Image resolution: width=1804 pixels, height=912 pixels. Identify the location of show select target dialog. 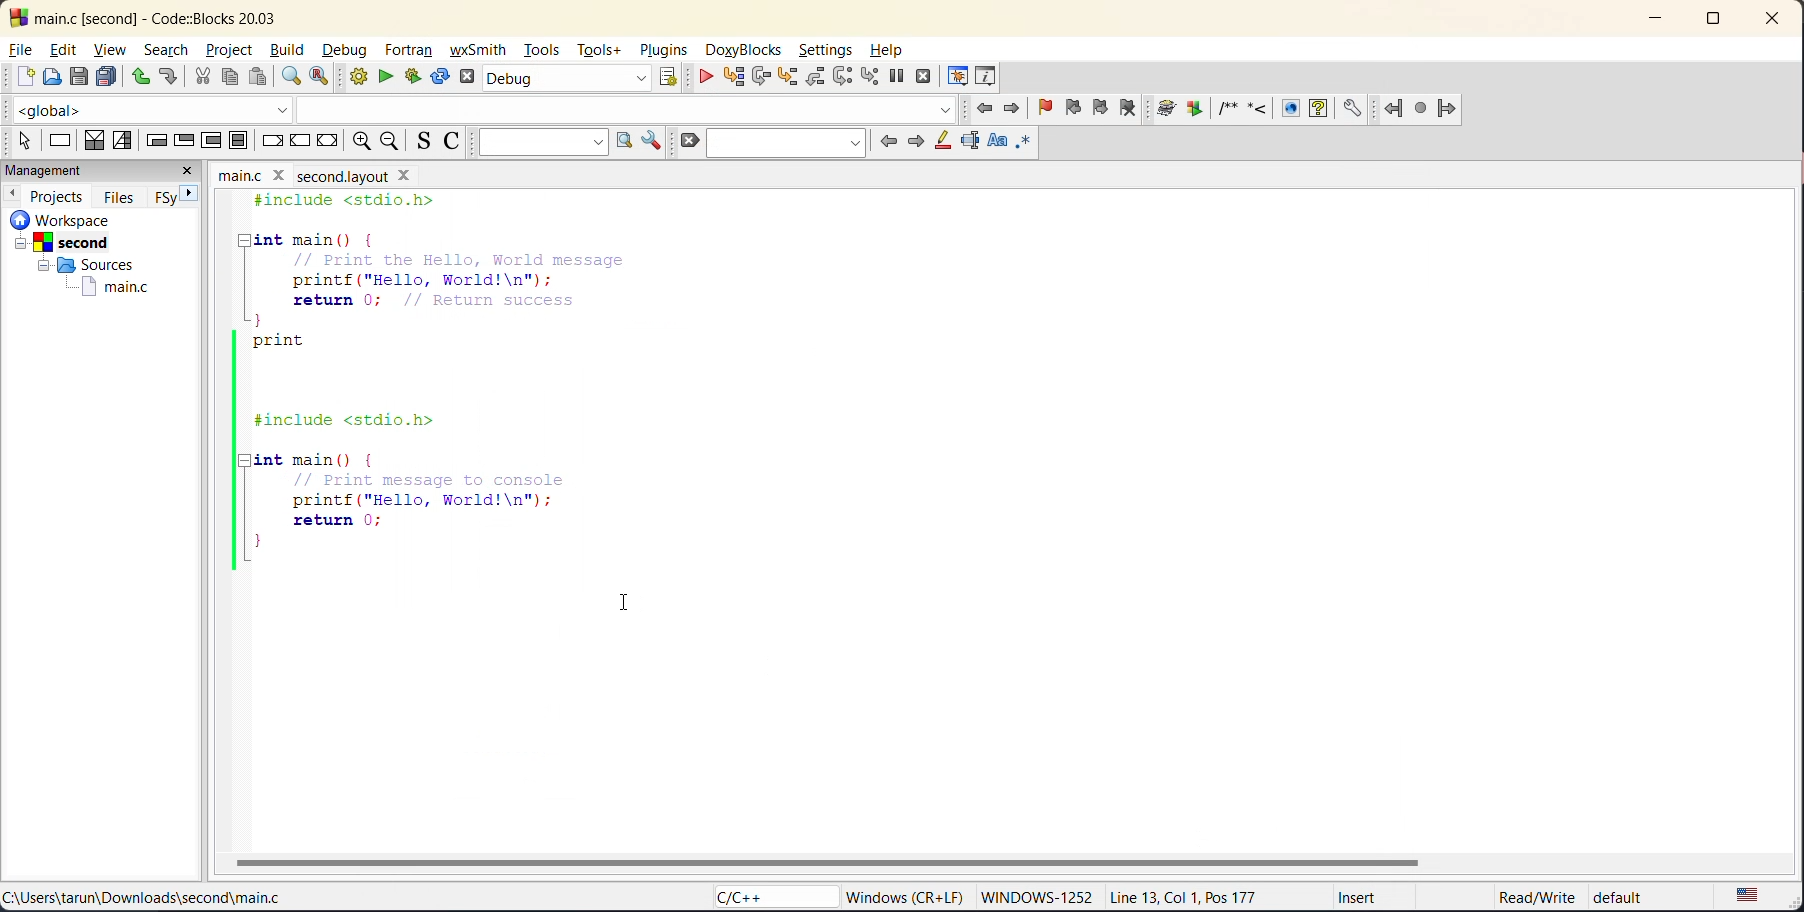
(671, 80).